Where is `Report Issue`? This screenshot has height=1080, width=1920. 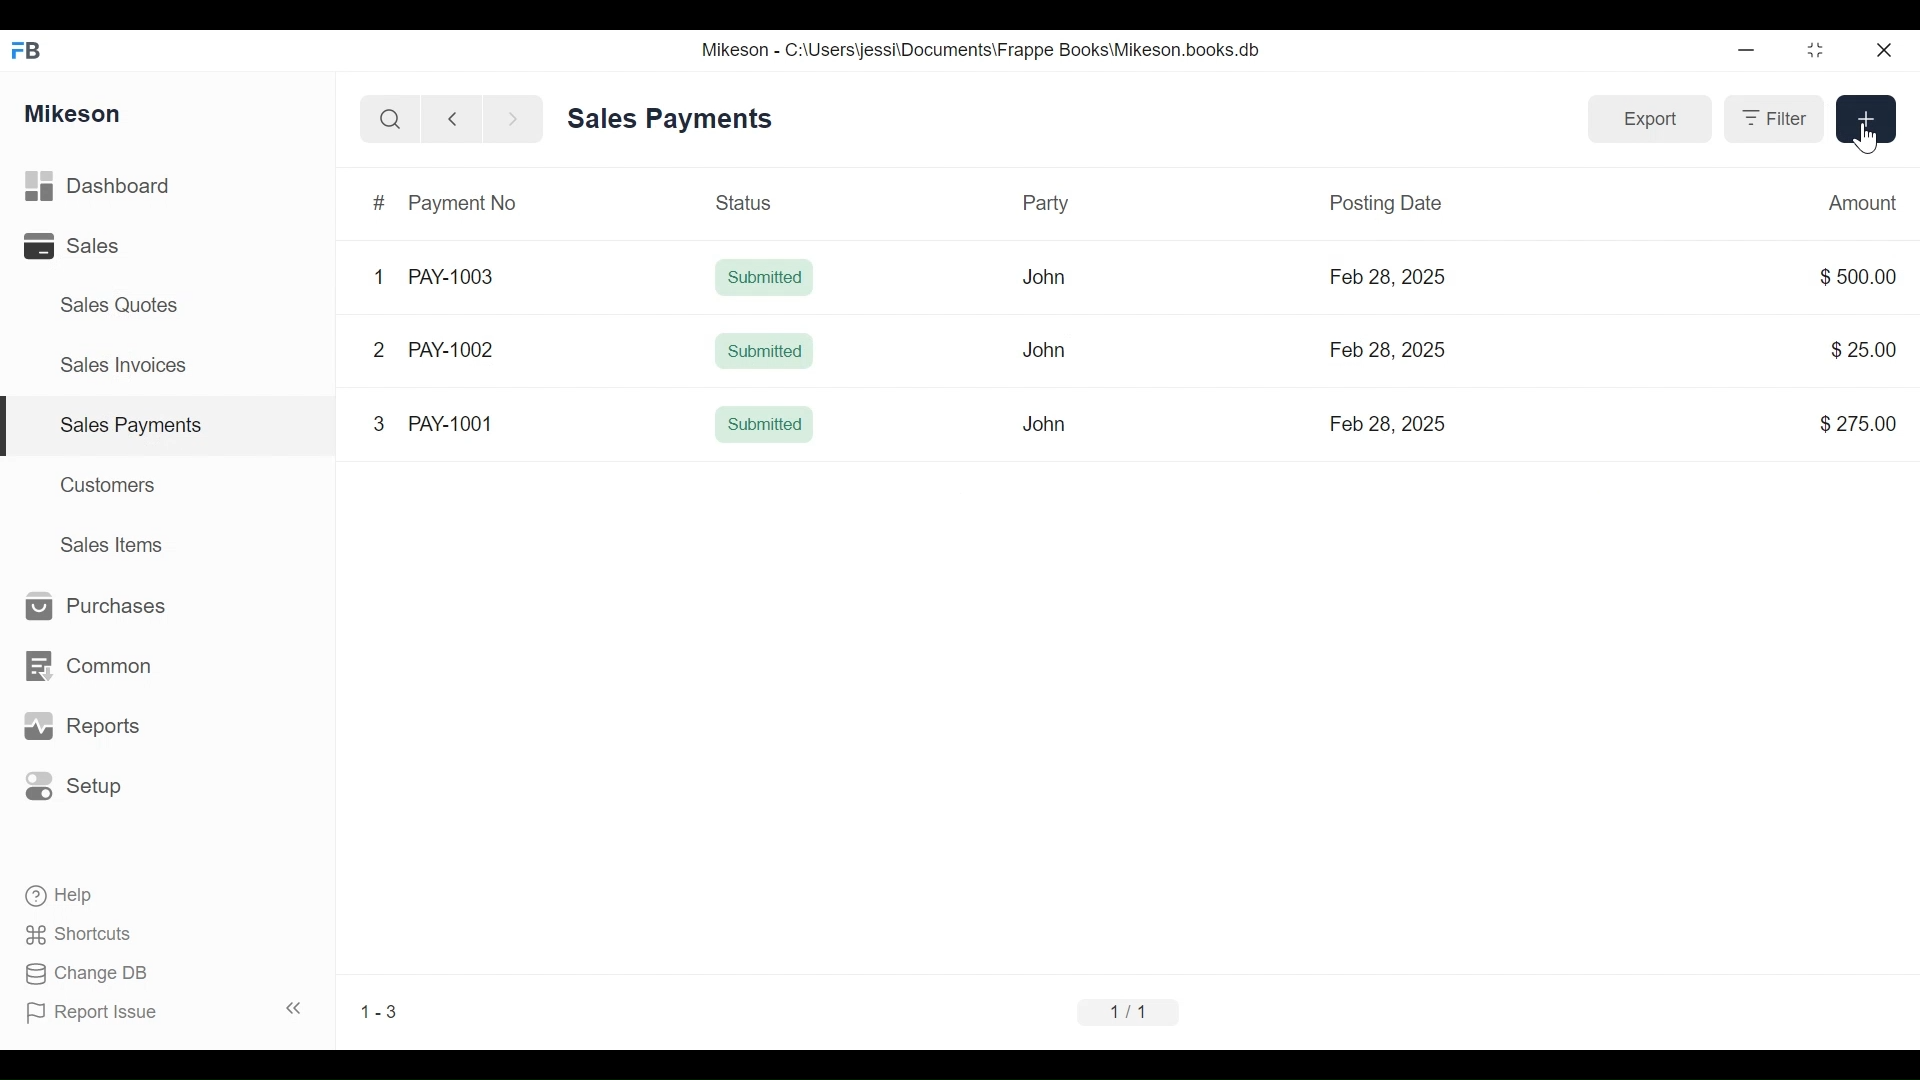 Report Issue is located at coordinates (101, 1013).